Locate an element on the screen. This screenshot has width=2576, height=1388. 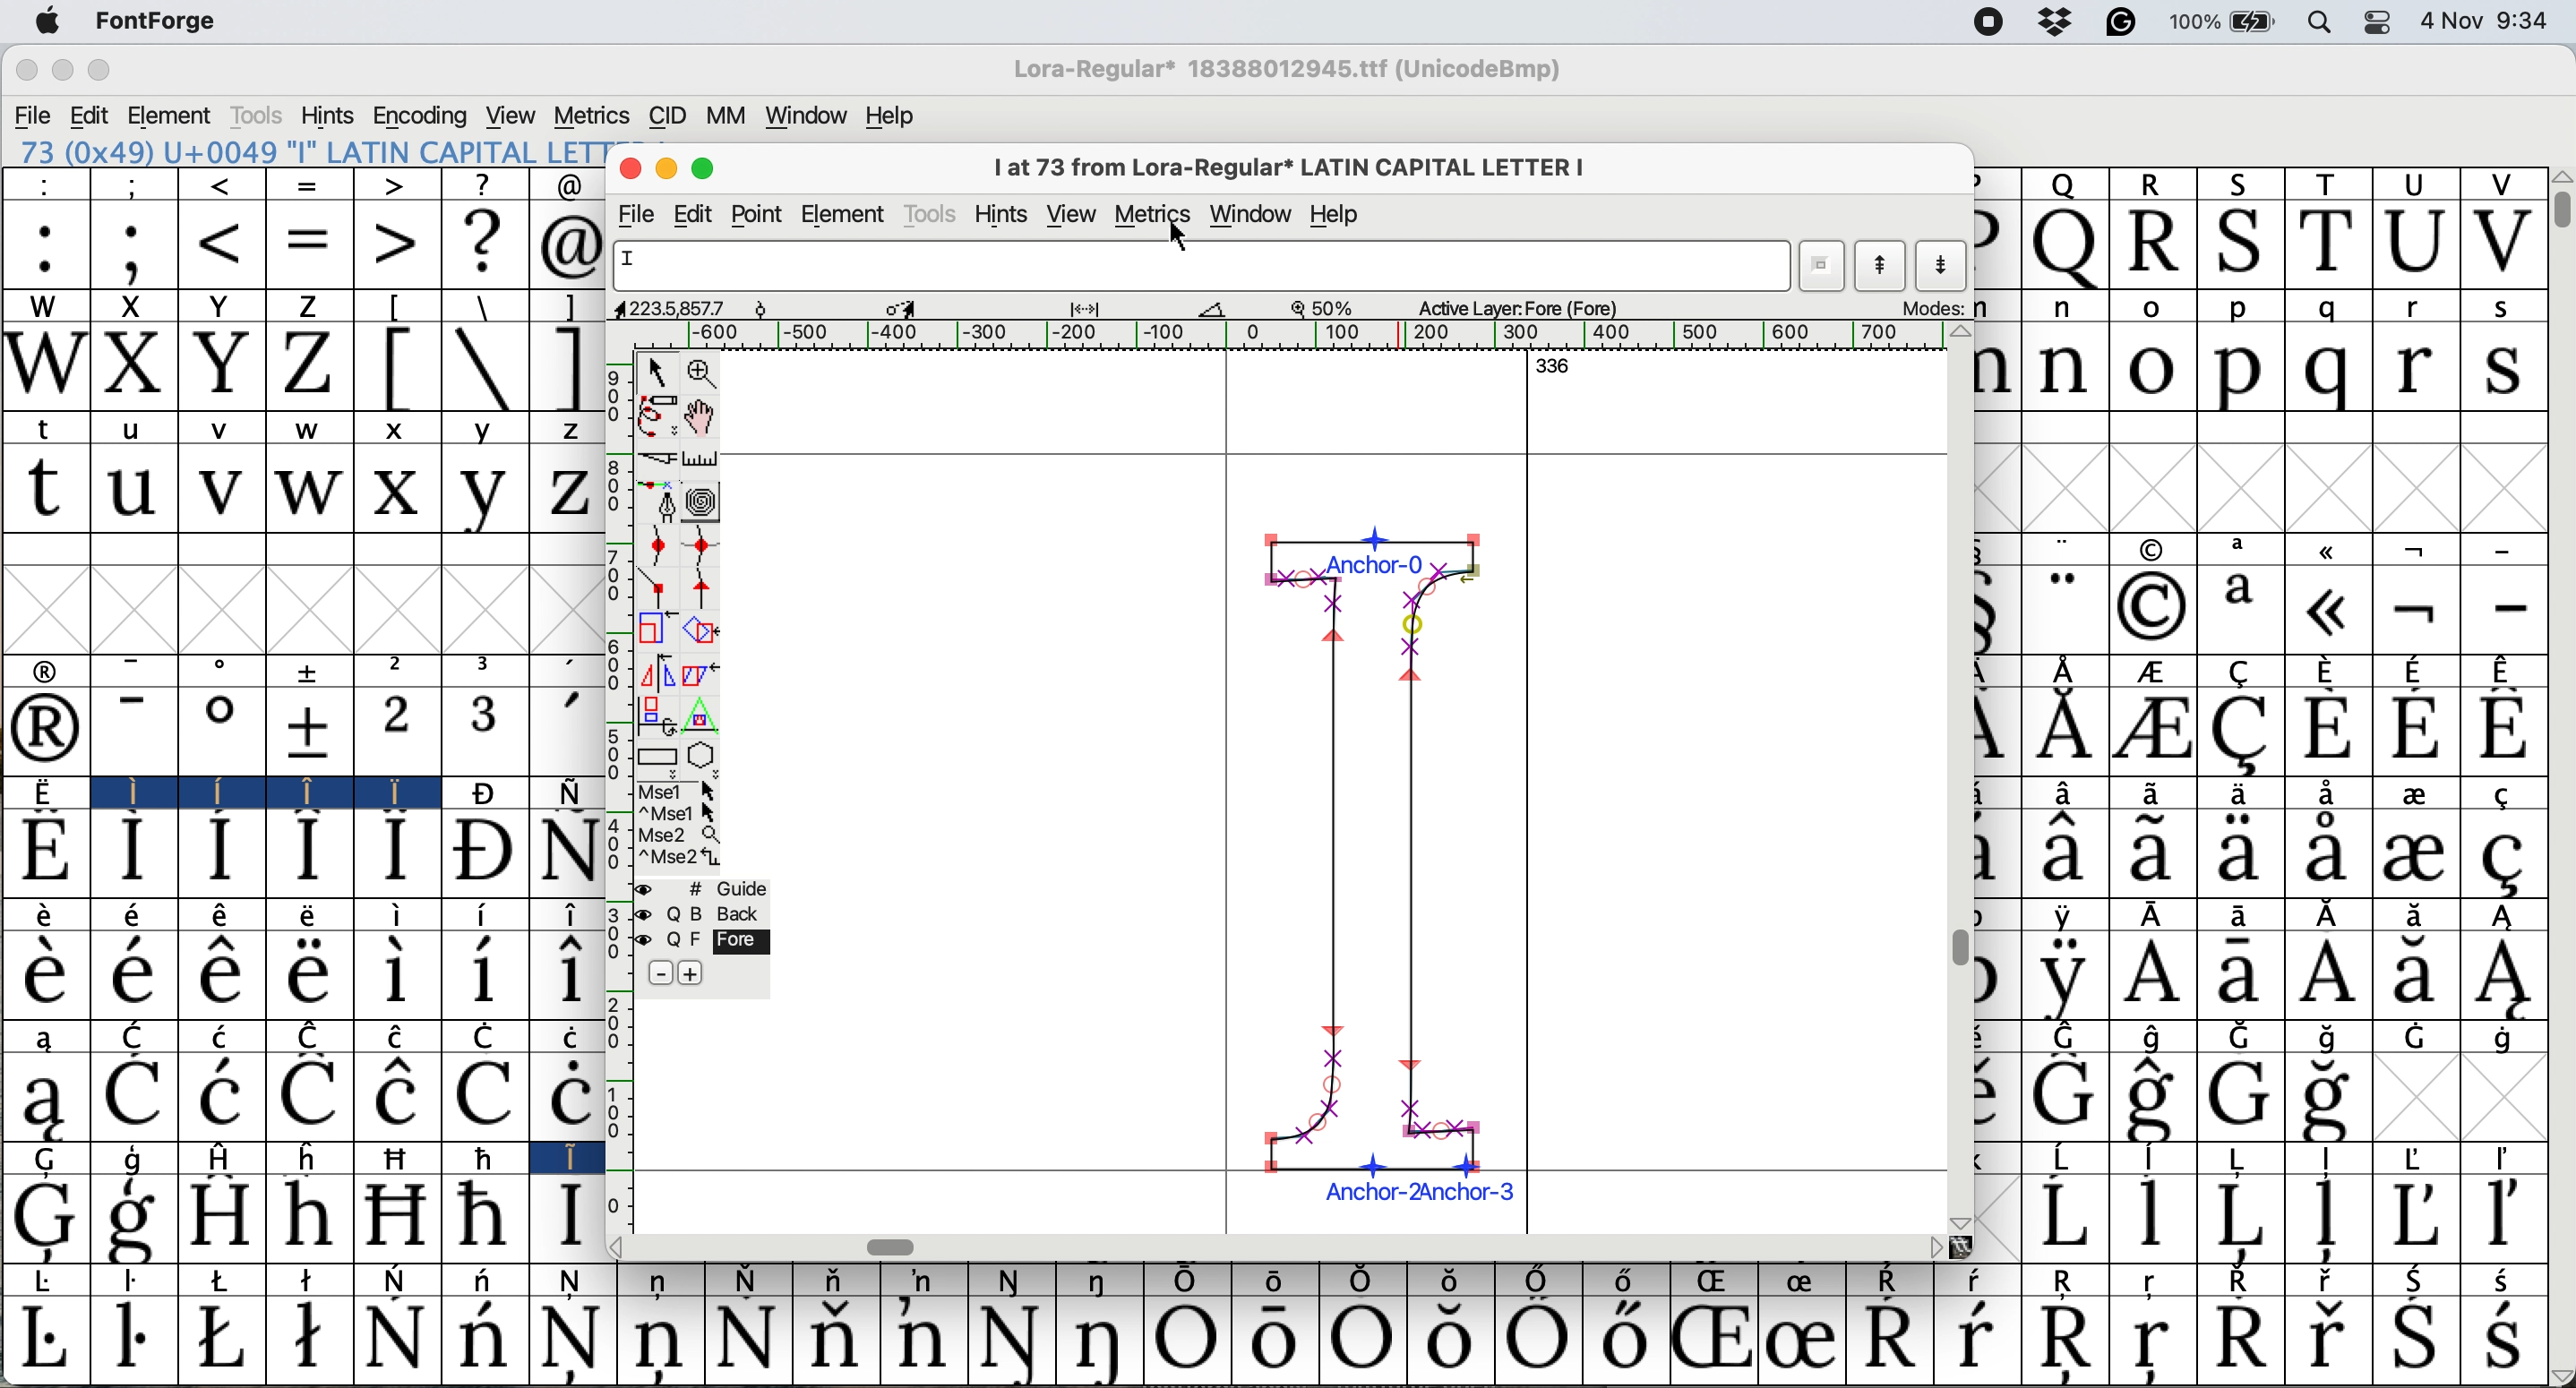
Symbol is located at coordinates (2417, 730).